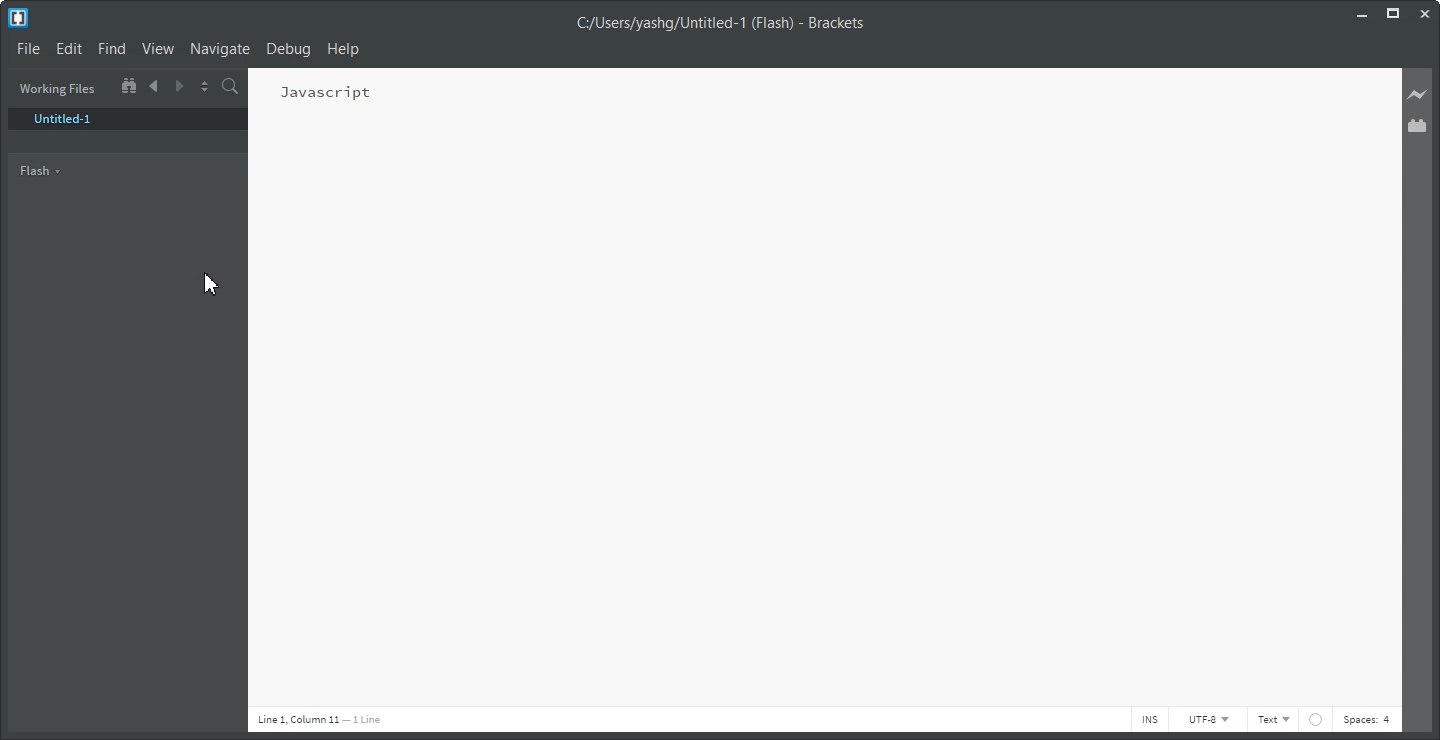 The width and height of the screenshot is (1440, 740). What do you see at coordinates (720, 24) in the screenshot?
I see `C:/Users/yashg/Untitled-1 (Flash) - Brackets` at bounding box center [720, 24].